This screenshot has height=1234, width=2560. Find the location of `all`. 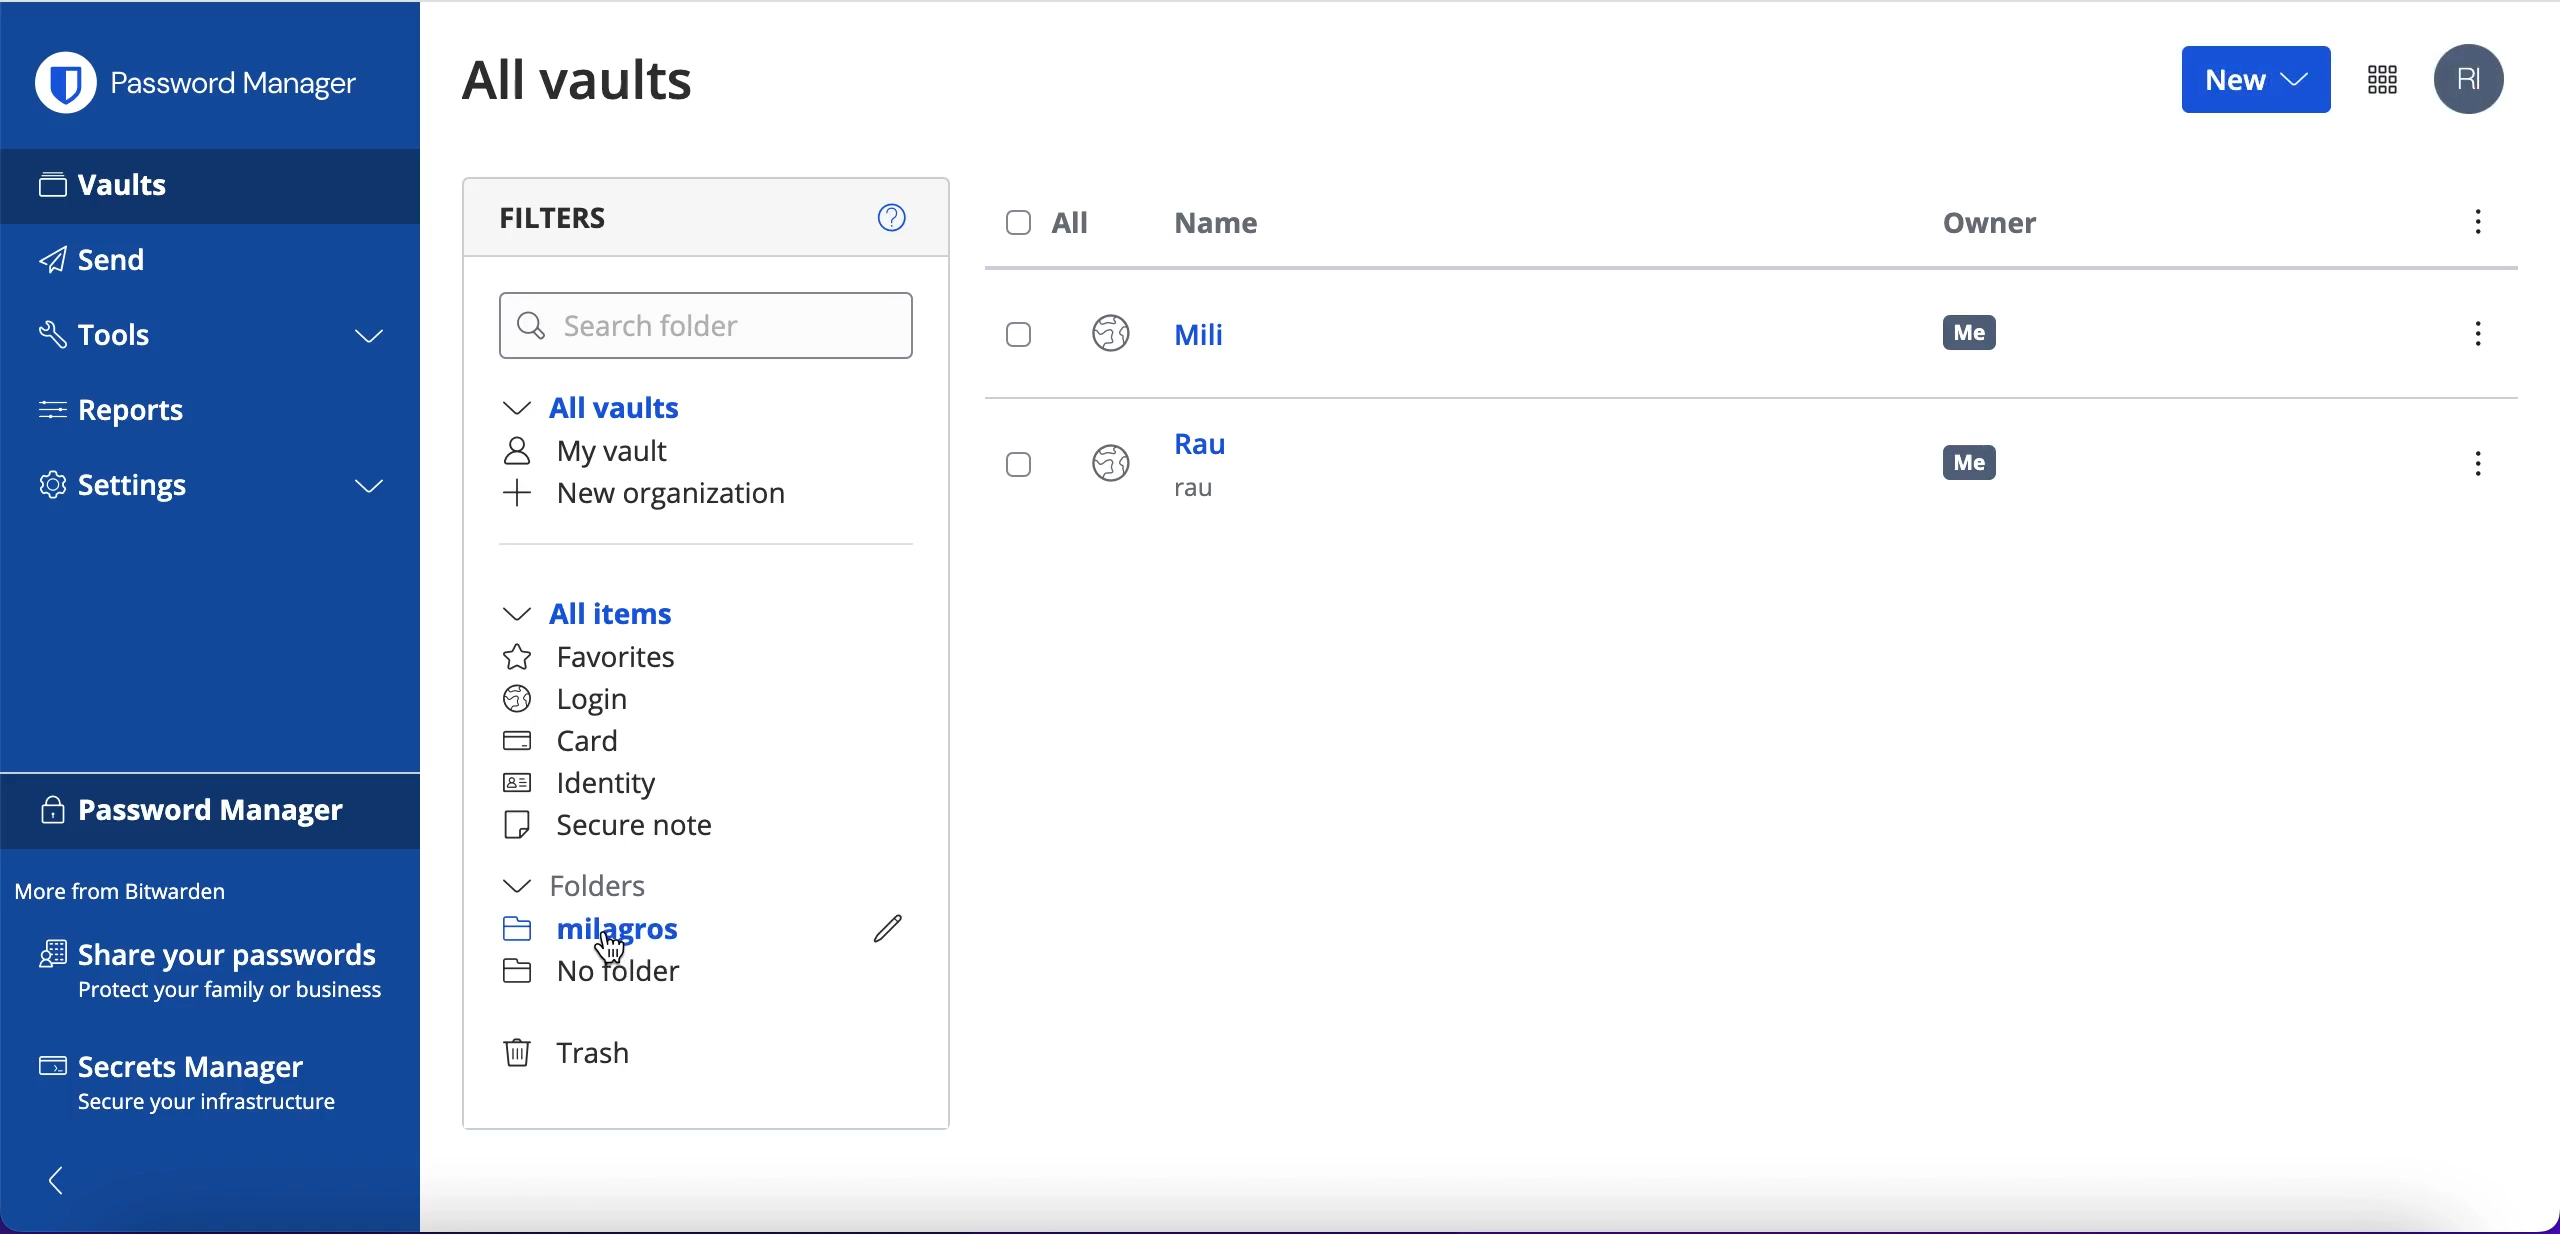

all is located at coordinates (1054, 223).